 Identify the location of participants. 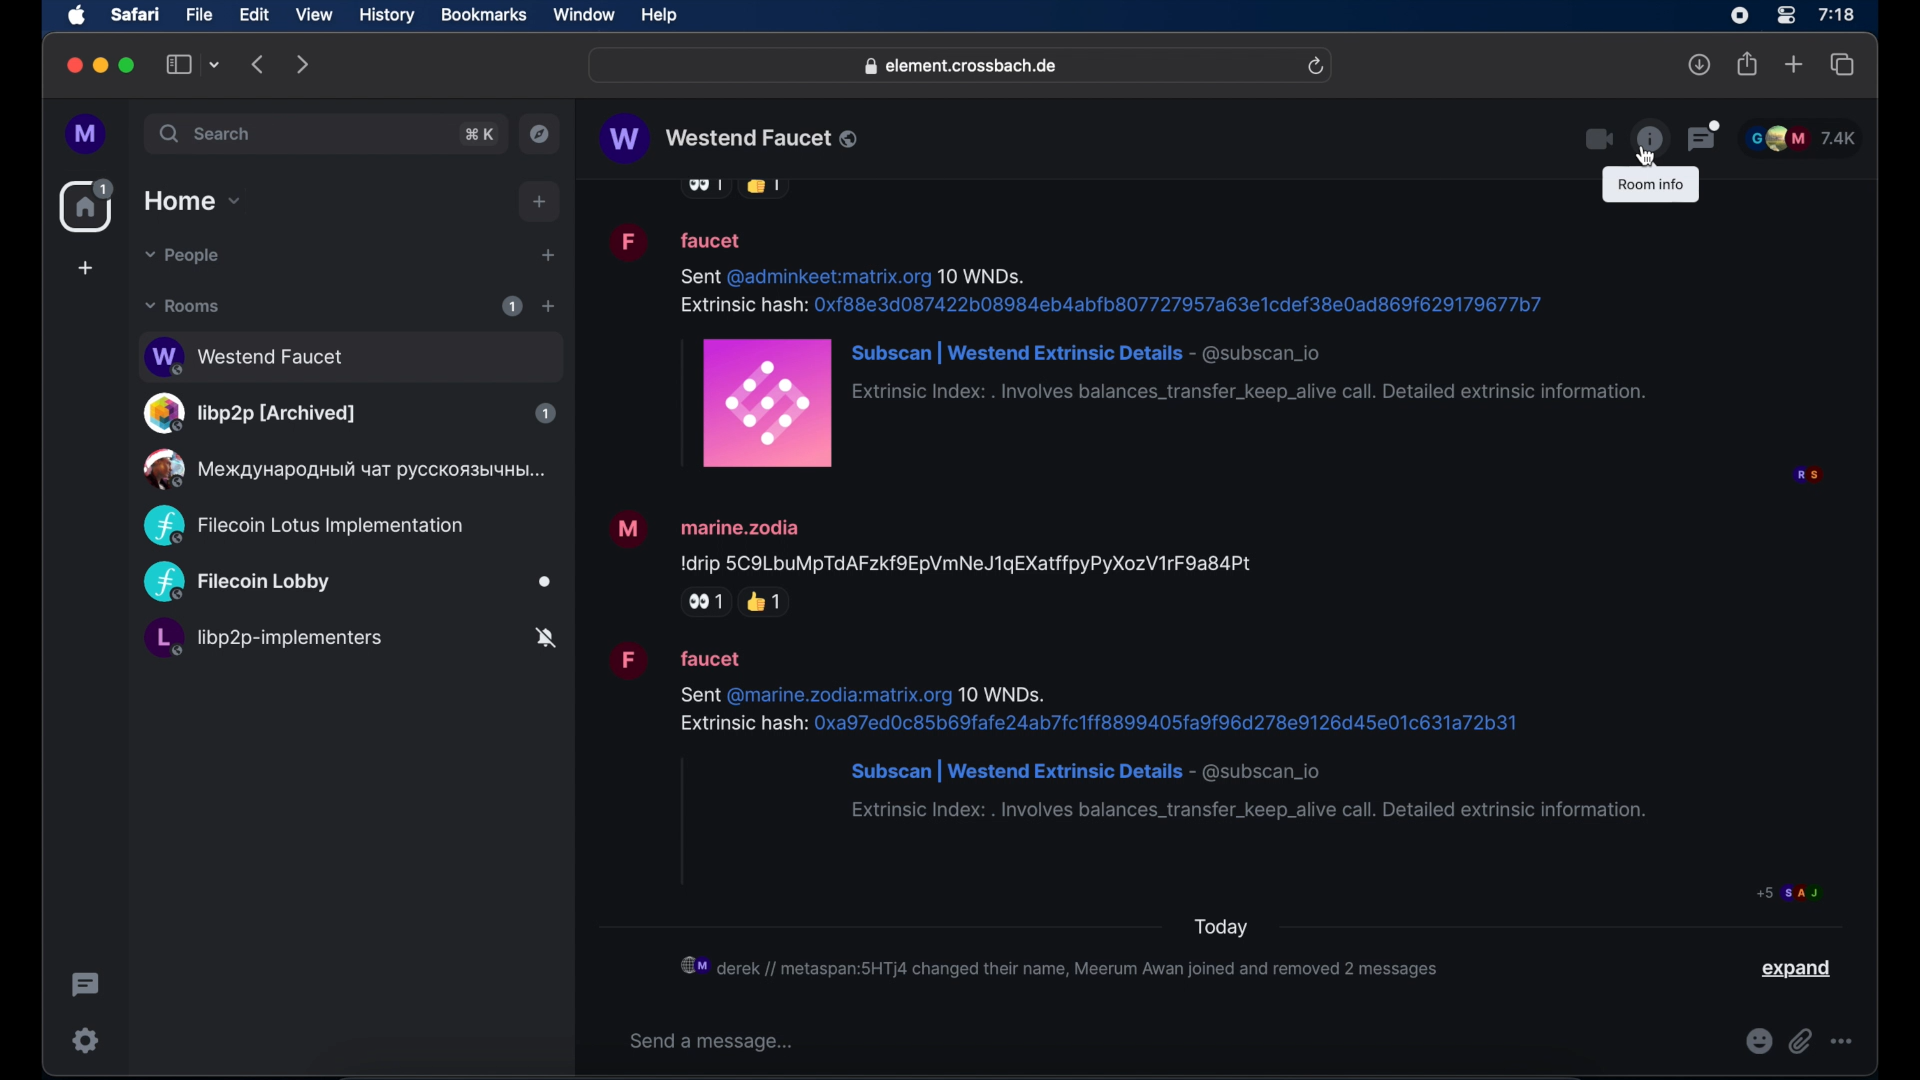
(1807, 476).